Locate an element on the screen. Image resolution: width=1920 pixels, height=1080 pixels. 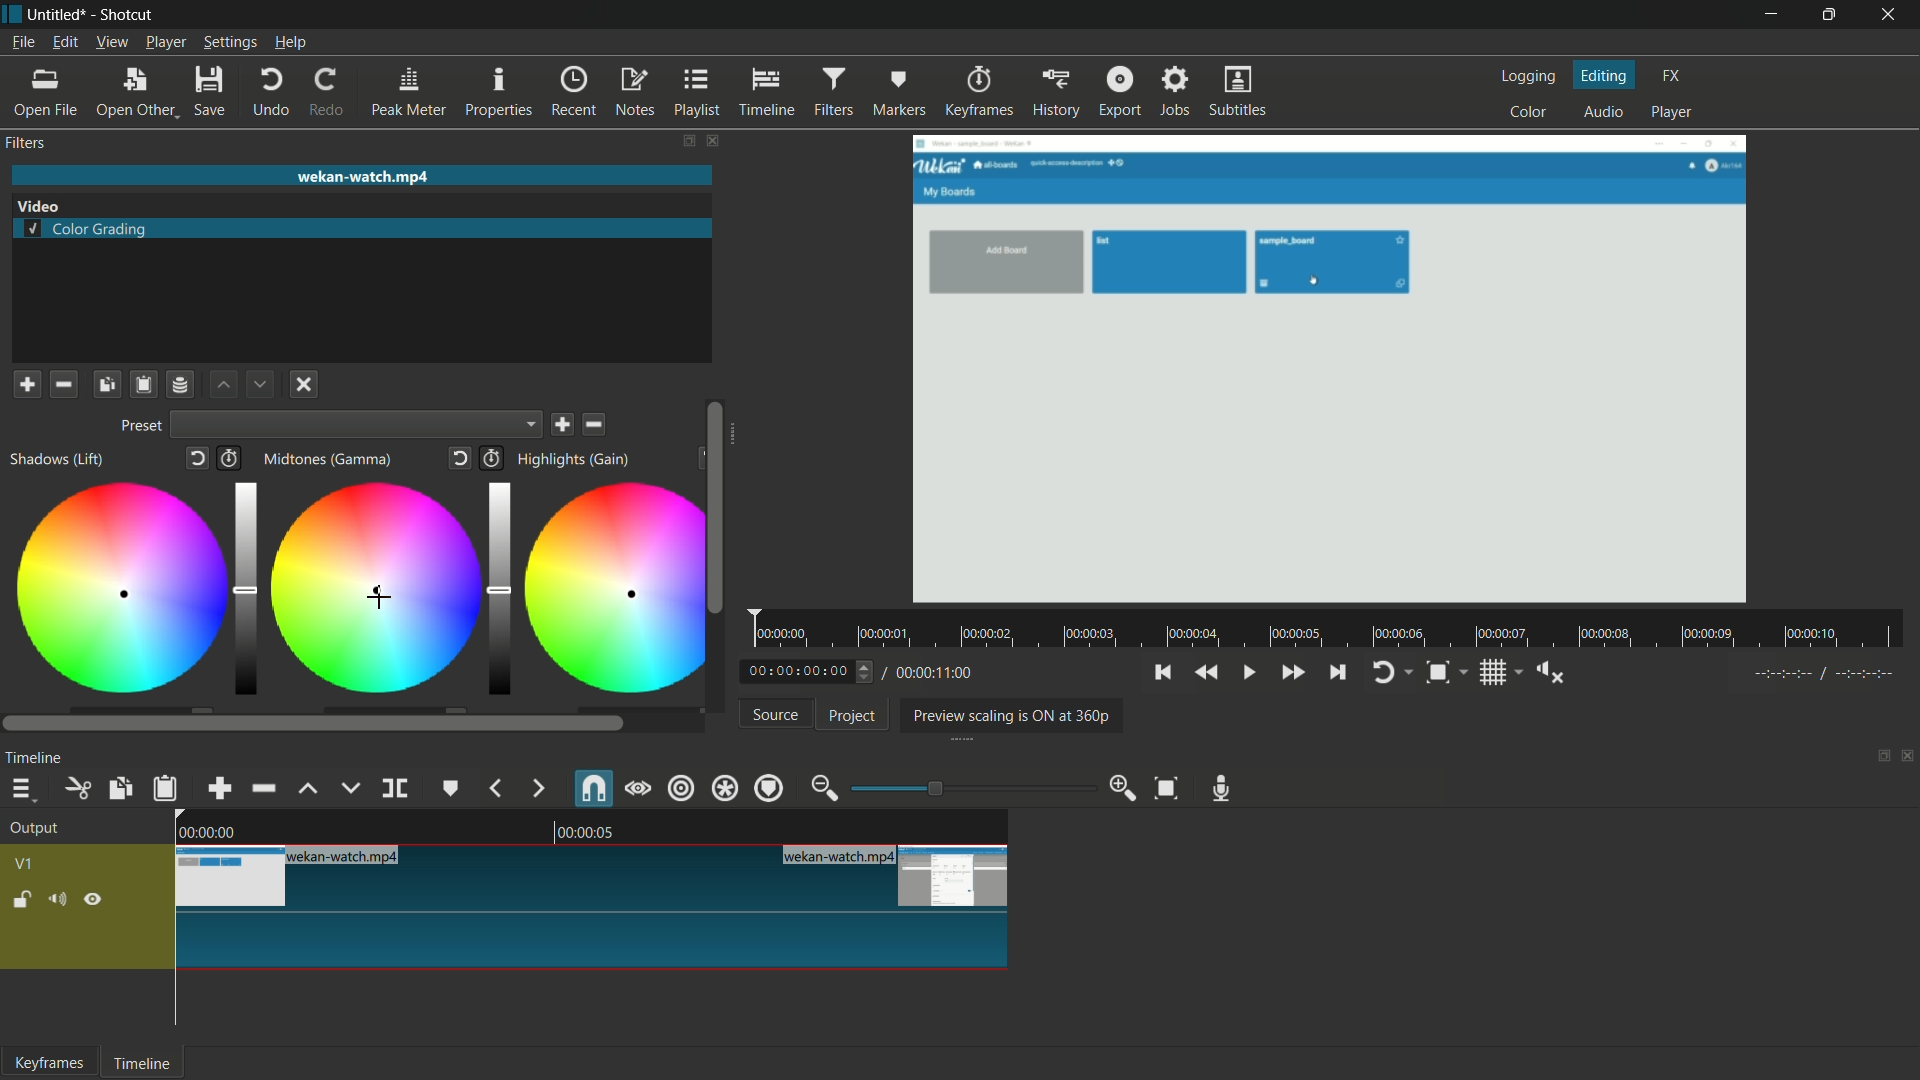
paste is located at coordinates (166, 790).